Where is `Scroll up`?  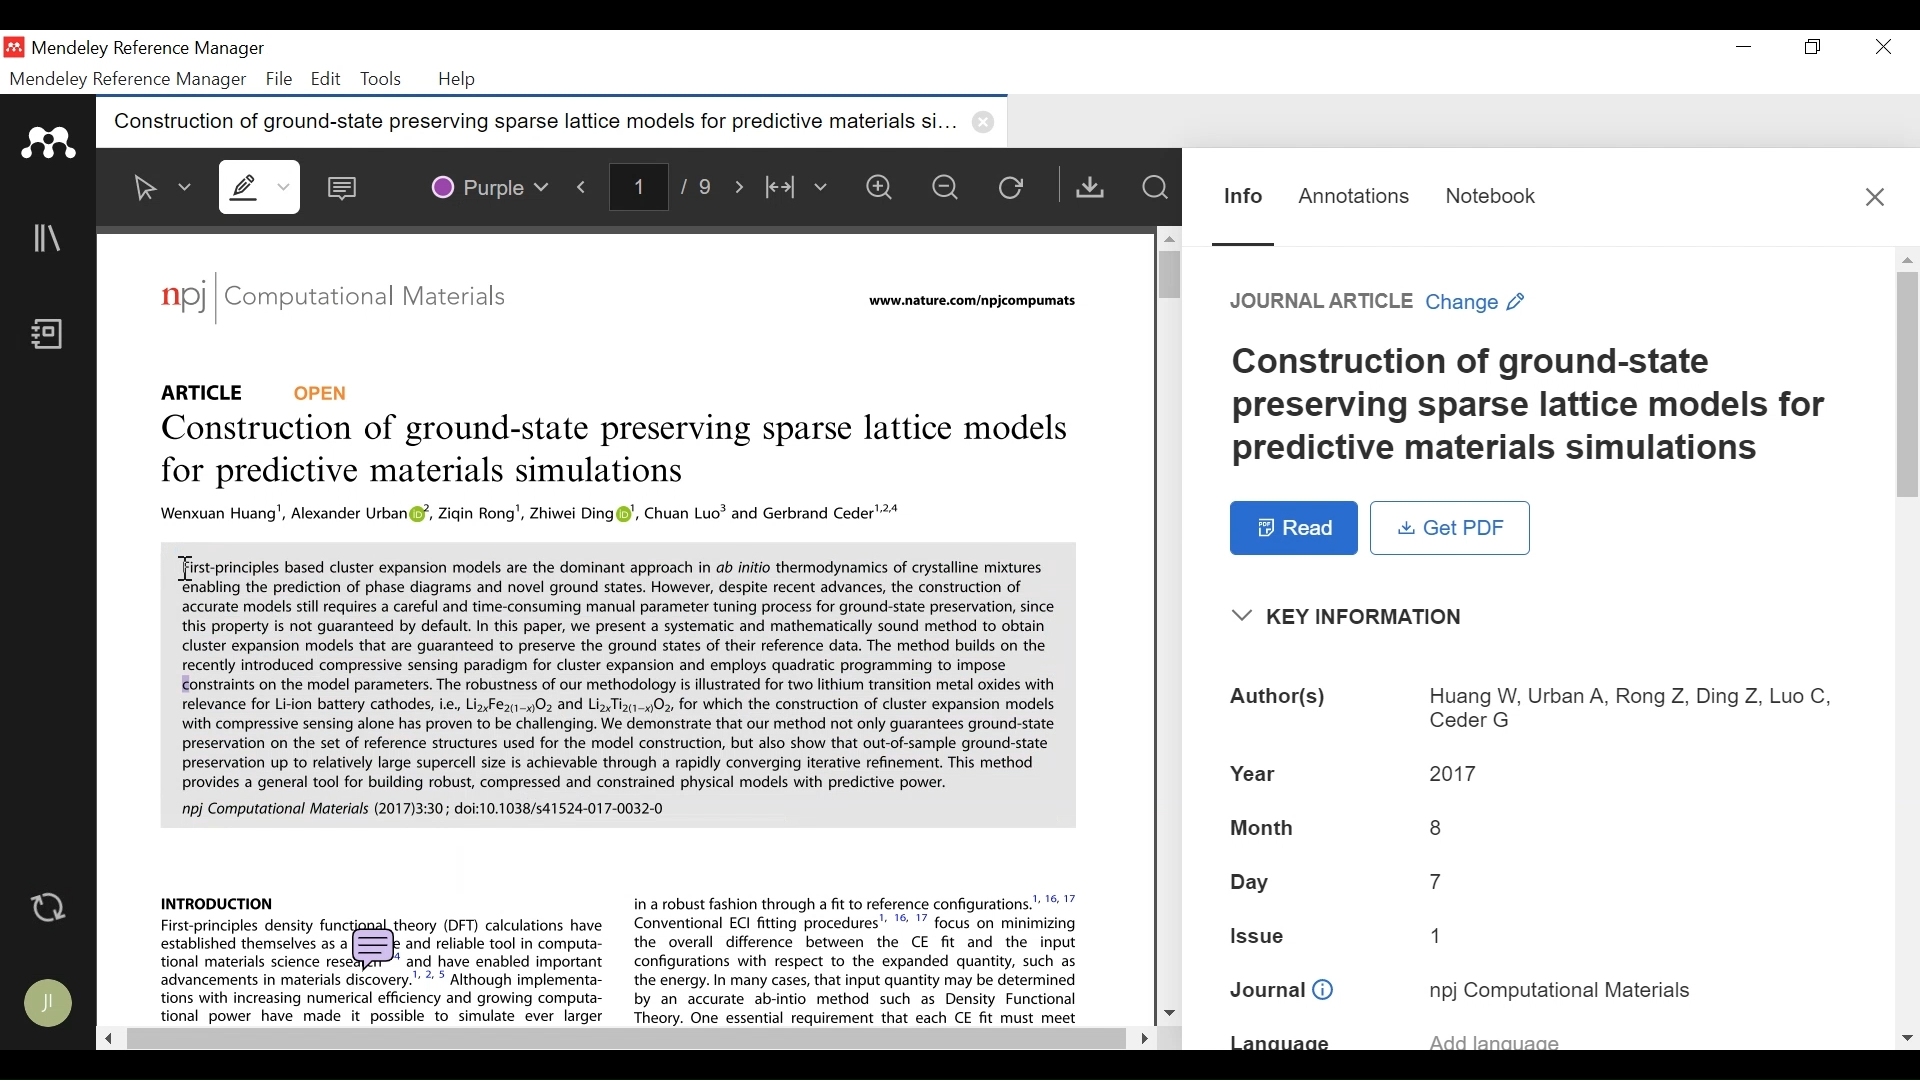
Scroll up is located at coordinates (1167, 238).